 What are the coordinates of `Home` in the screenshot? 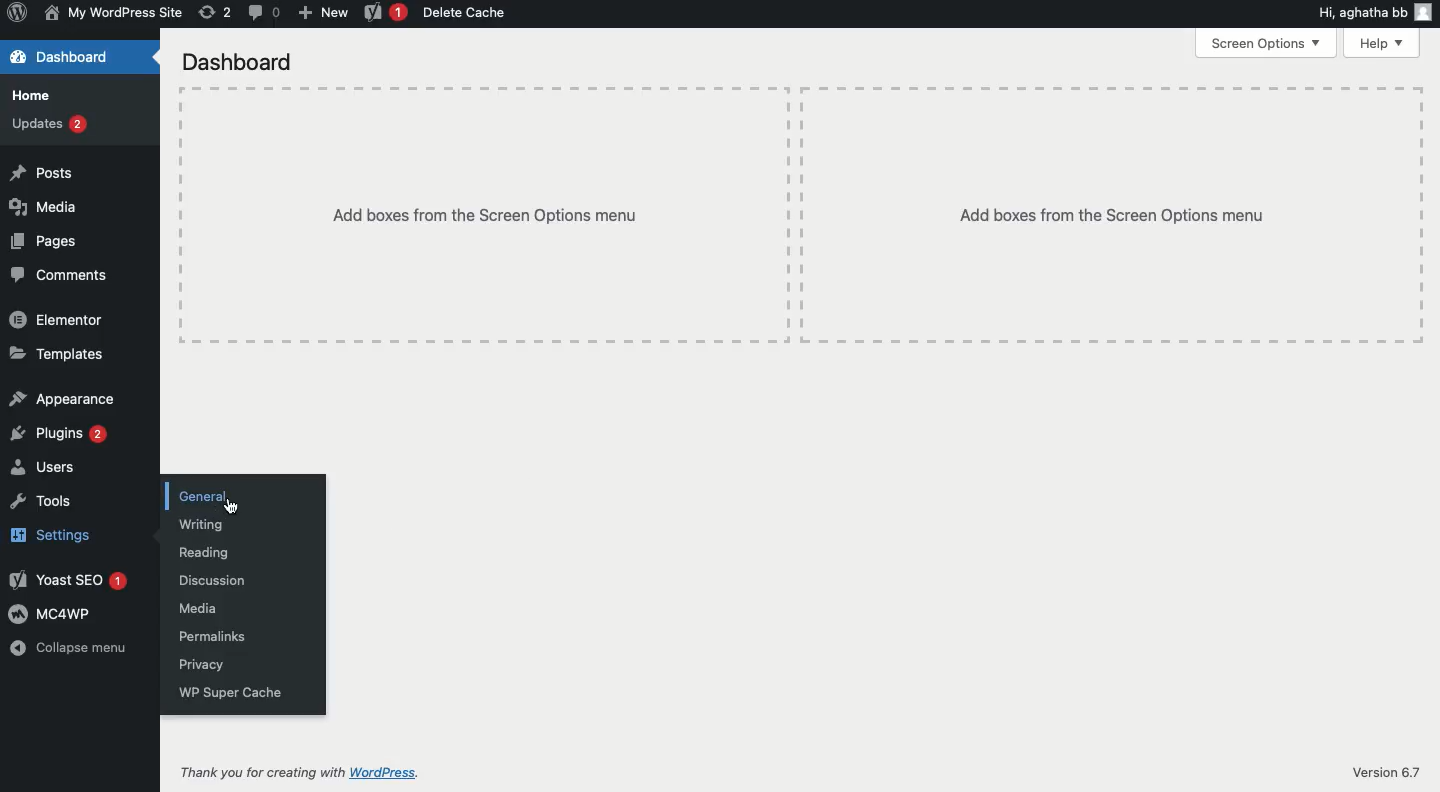 It's located at (28, 94).